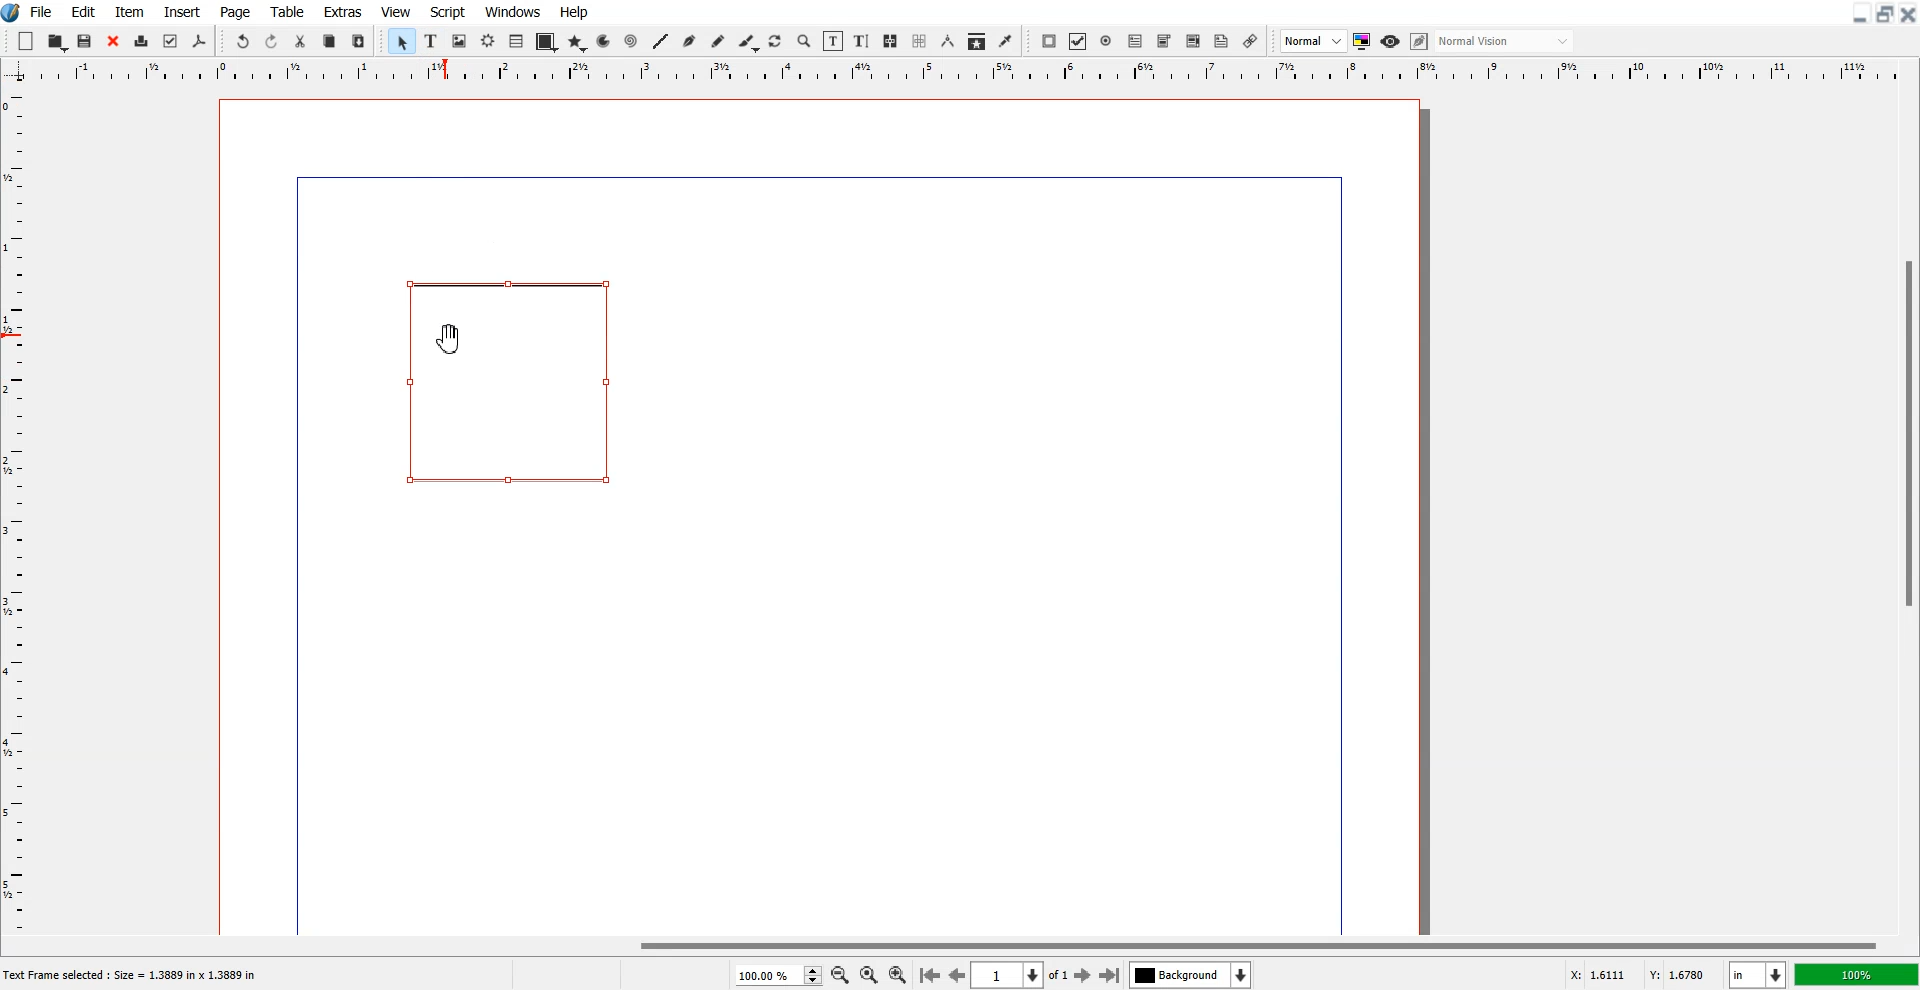  Describe the element at coordinates (977, 42) in the screenshot. I see `Copy item properties` at that location.